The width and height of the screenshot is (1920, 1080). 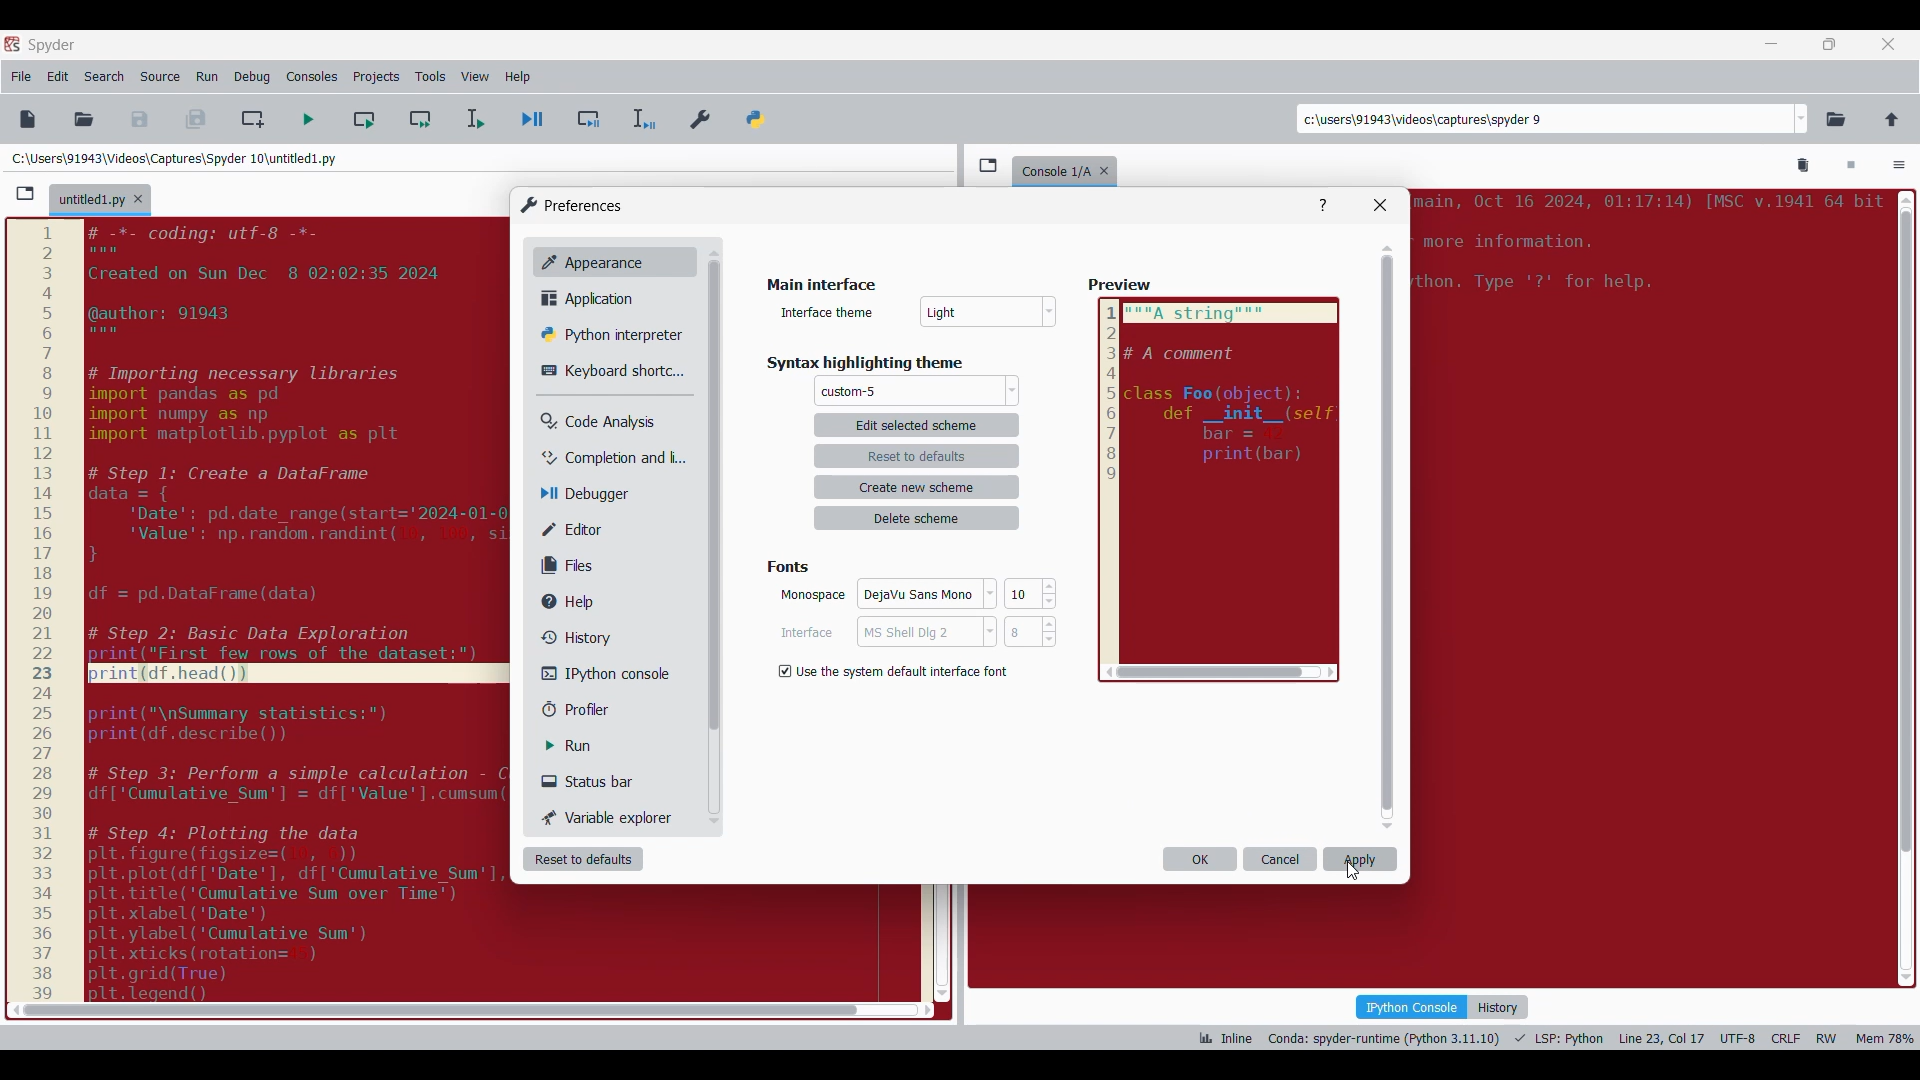 I want to click on Window logo and title, so click(x=572, y=205).